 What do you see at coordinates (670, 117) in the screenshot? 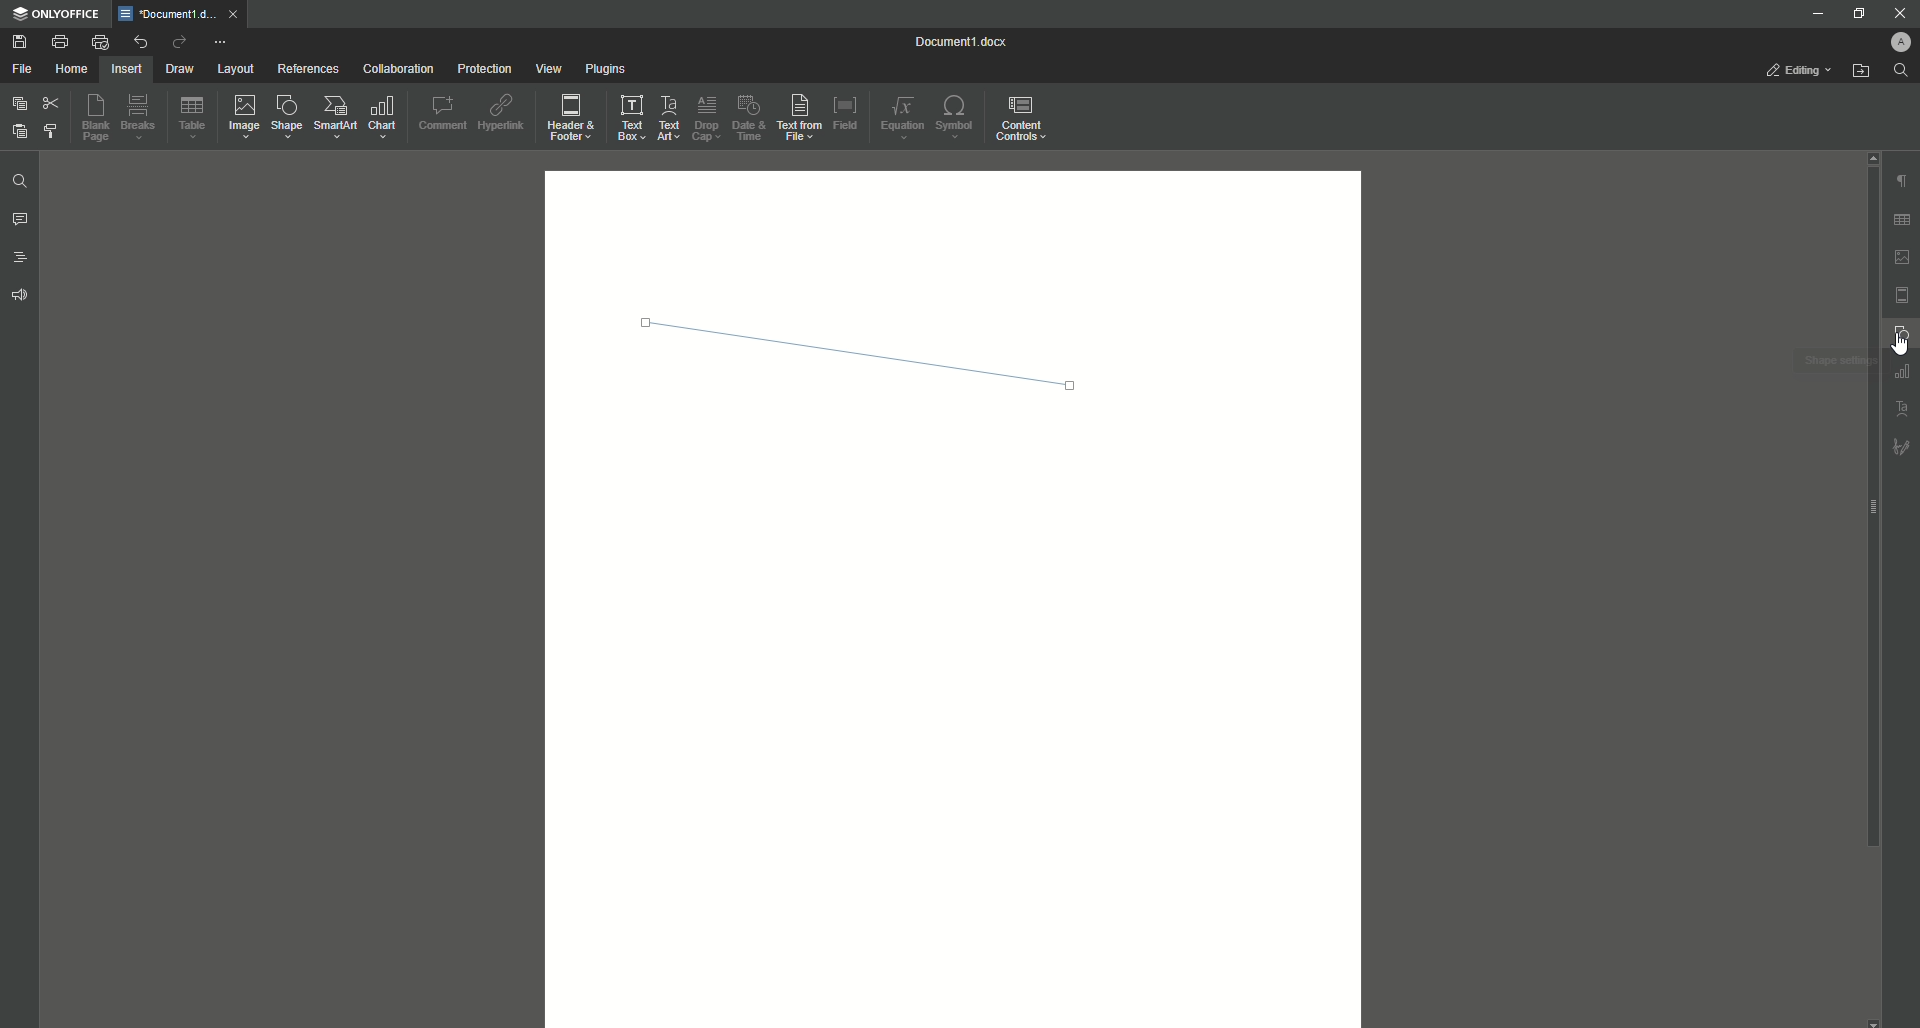
I see `Text Art` at bounding box center [670, 117].